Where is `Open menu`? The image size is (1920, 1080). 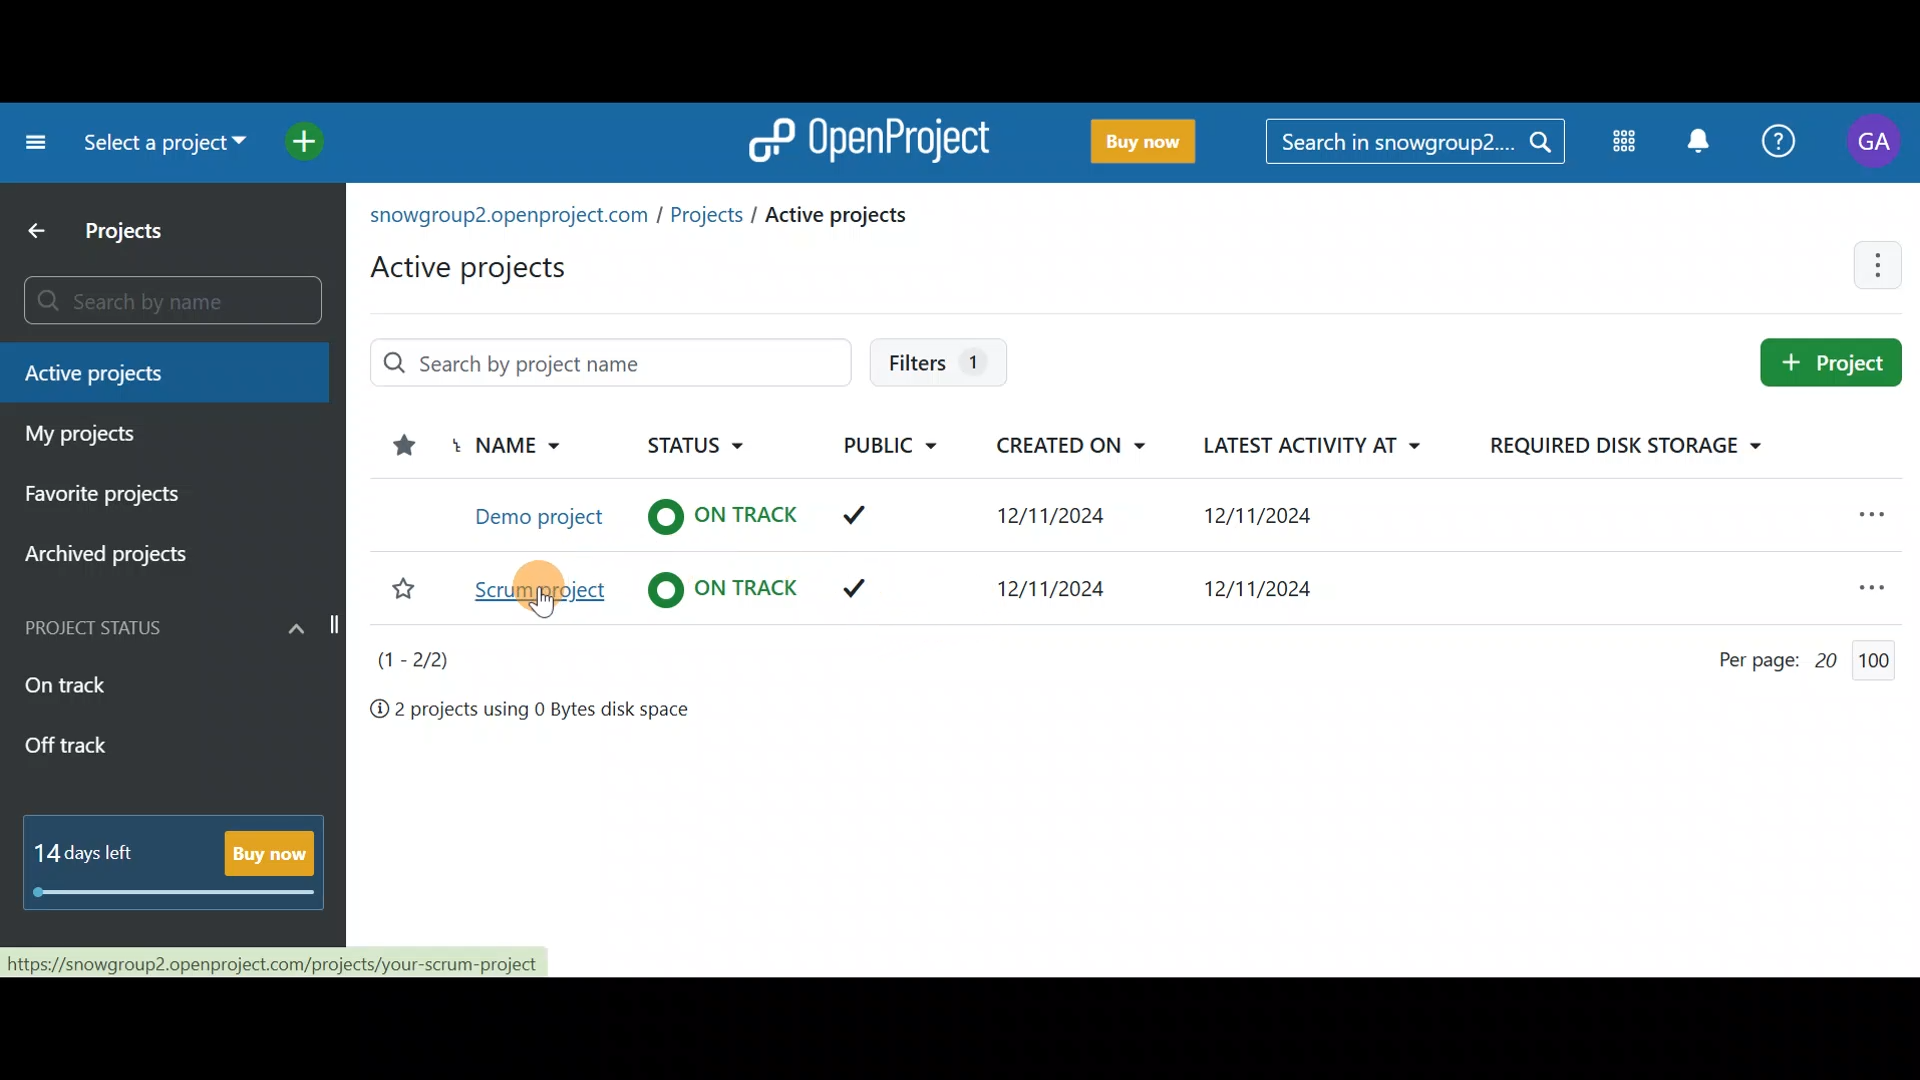
Open menu is located at coordinates (1870, 582).